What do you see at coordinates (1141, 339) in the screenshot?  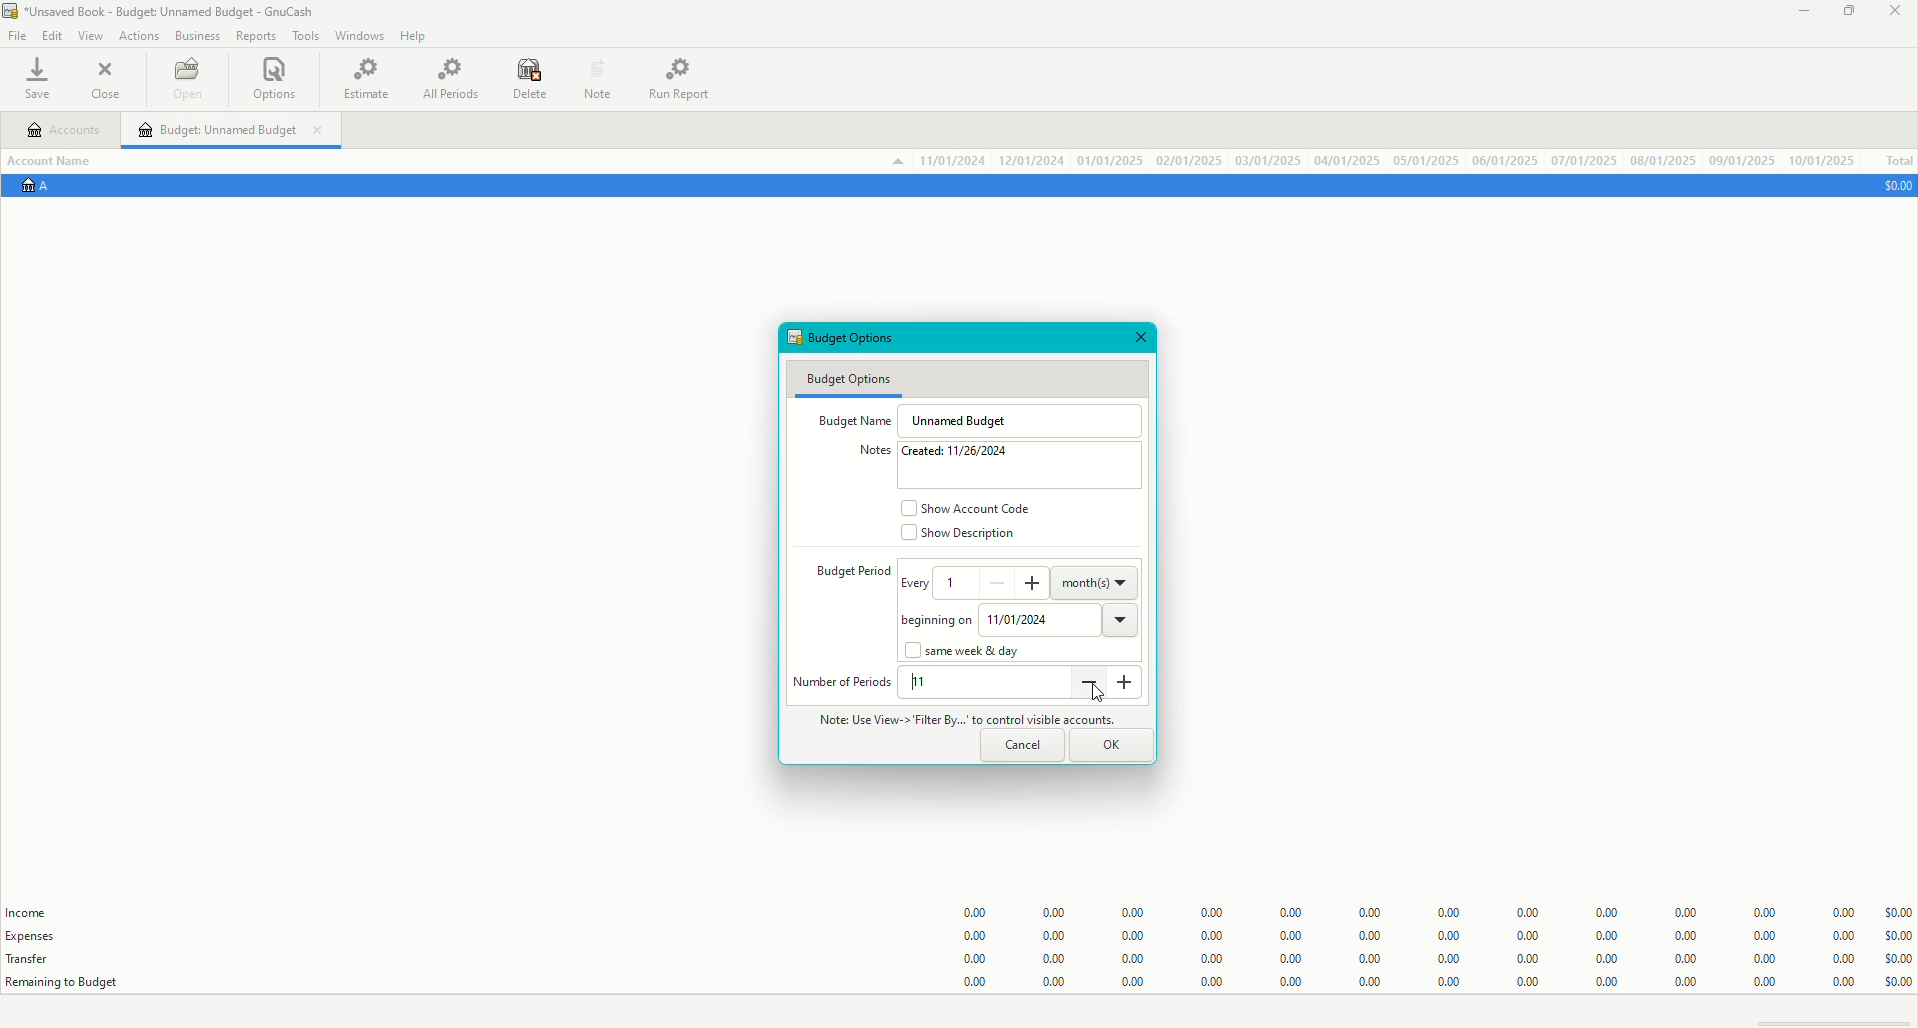 I see `Close` at bounding box center [1141, 339].